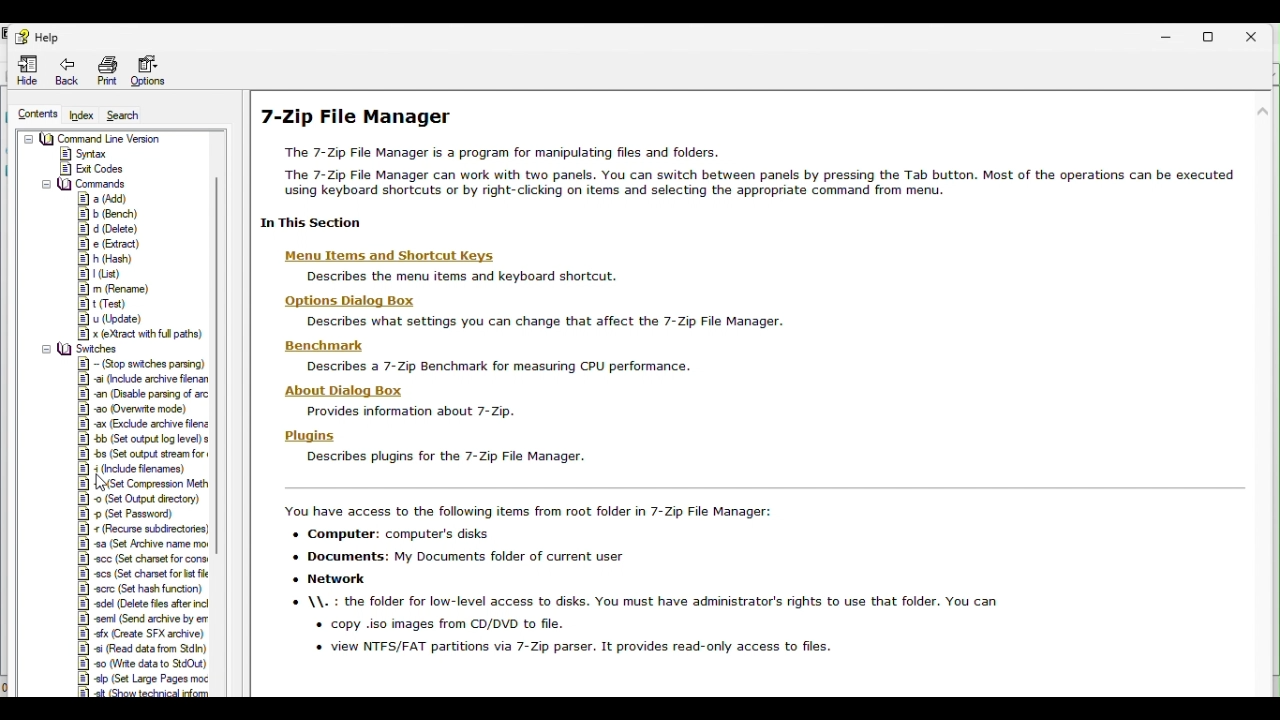 The width and height of the screenshot is (1280, 720). Describe the element at coordinates (37, 33) in the screenshot. I see `Help ` at that location.